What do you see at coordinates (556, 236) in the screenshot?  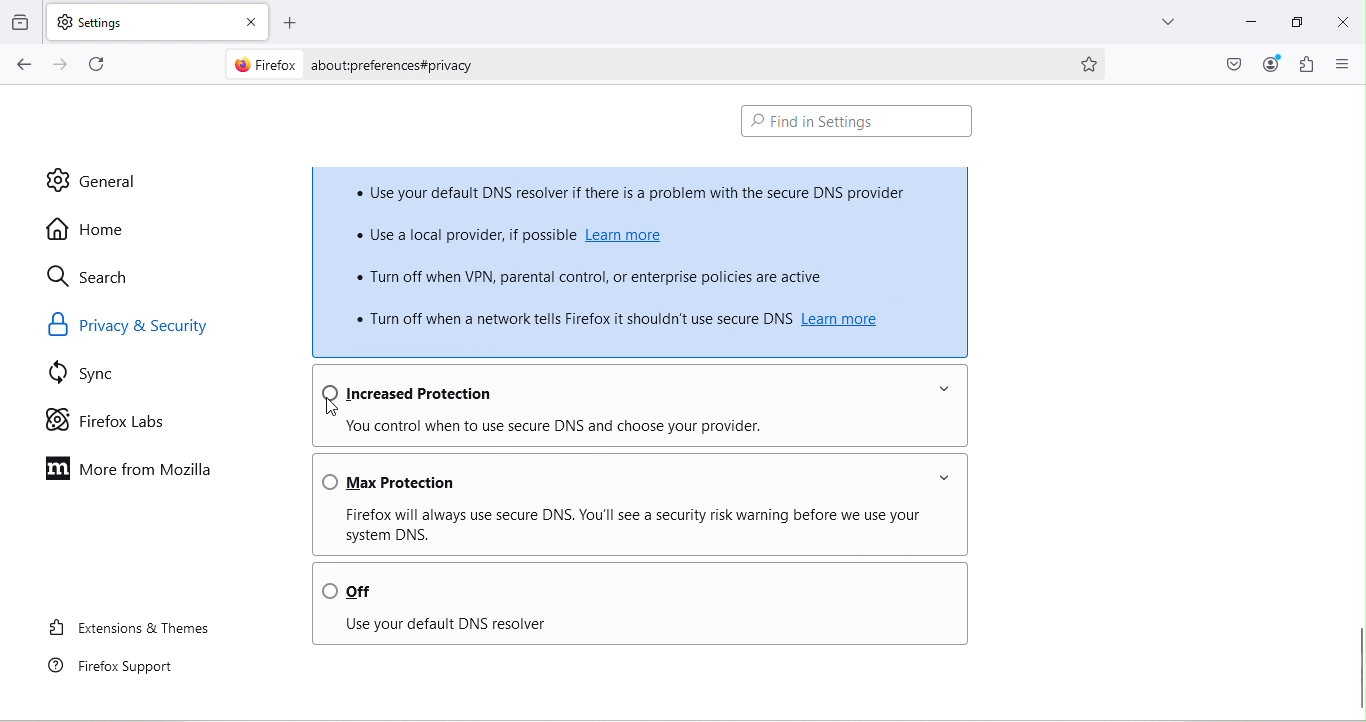 I see `« Use a local provider, if possible Leam more` at bounding box center [556, 236].